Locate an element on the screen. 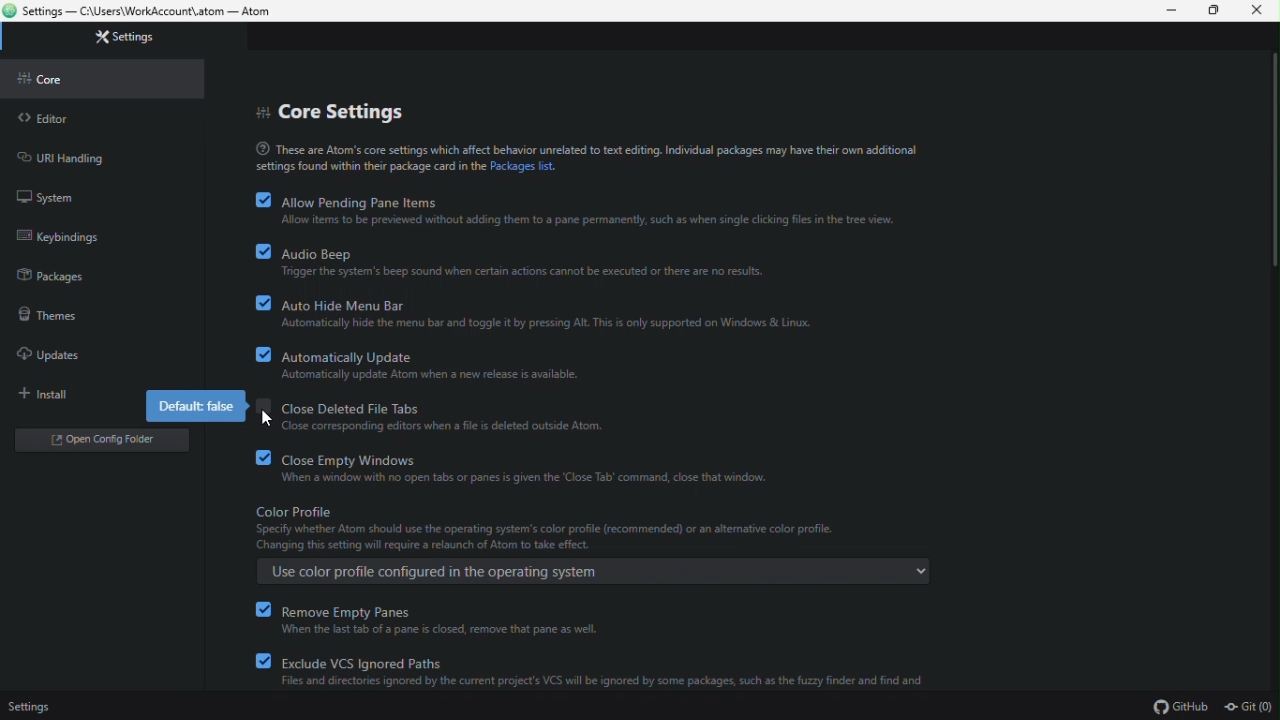 This screenshot has height=720, width=1280. editor is located at coordinates (42, 118).